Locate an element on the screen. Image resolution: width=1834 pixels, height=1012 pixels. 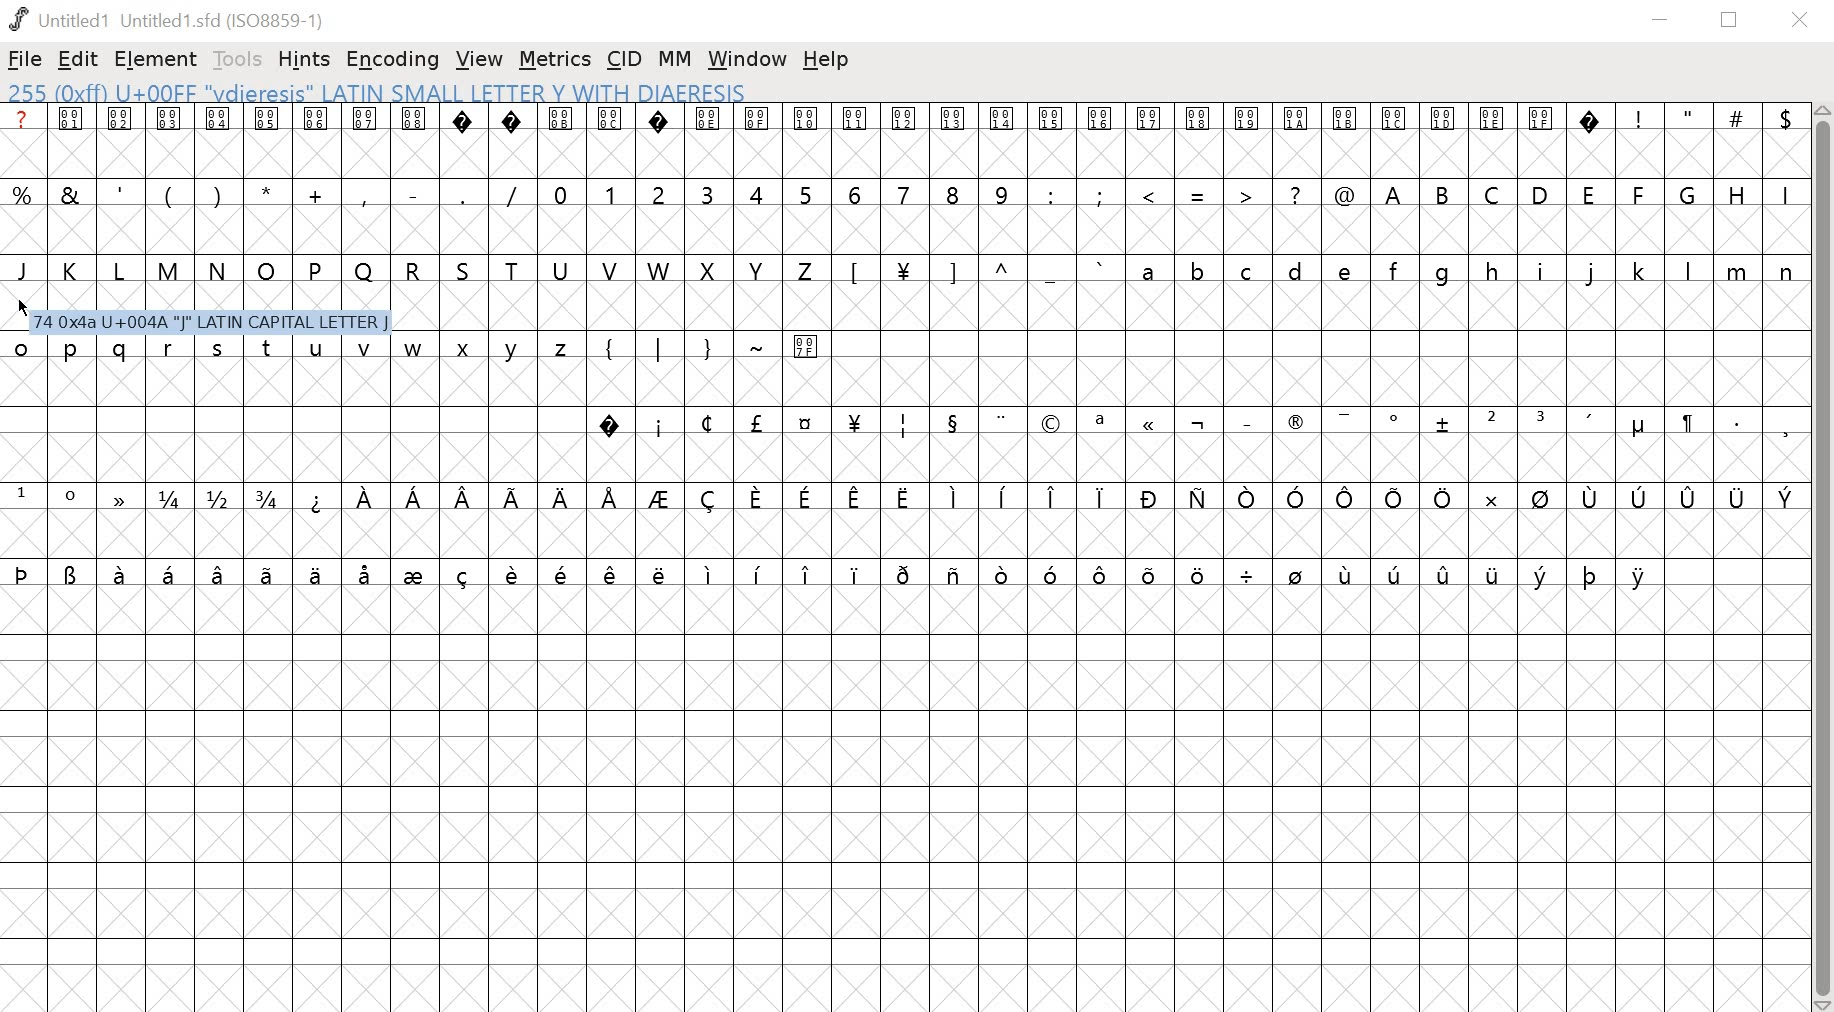
Untitled1 (Untitled1.sfd(ISO8859-1) is located at coordinates (171, 19).